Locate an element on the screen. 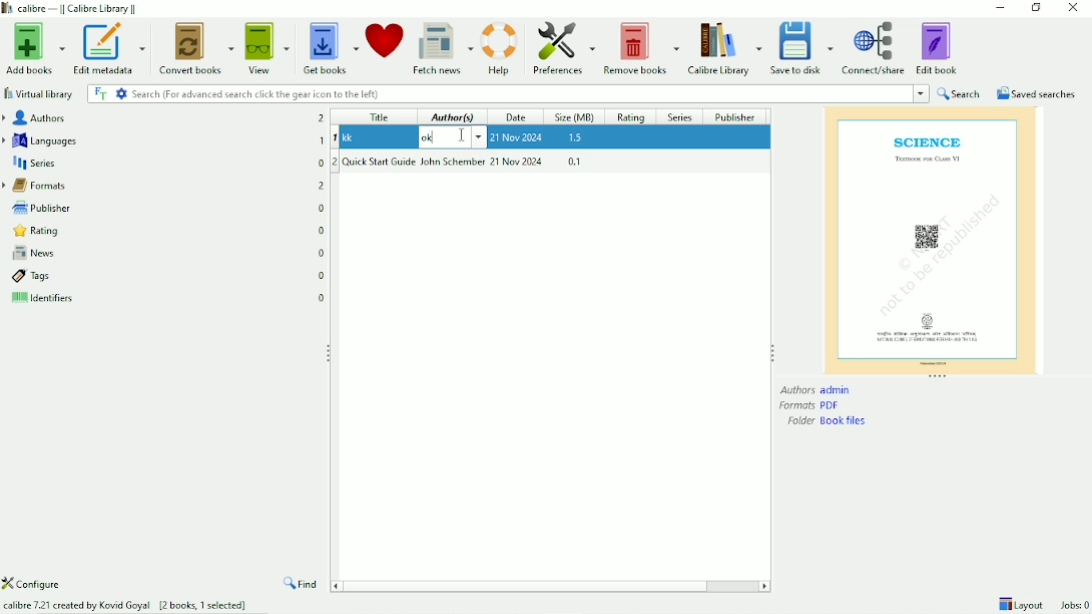 This screenshot has width=1092, height=614. Formats is located at coordinates (162, 186).